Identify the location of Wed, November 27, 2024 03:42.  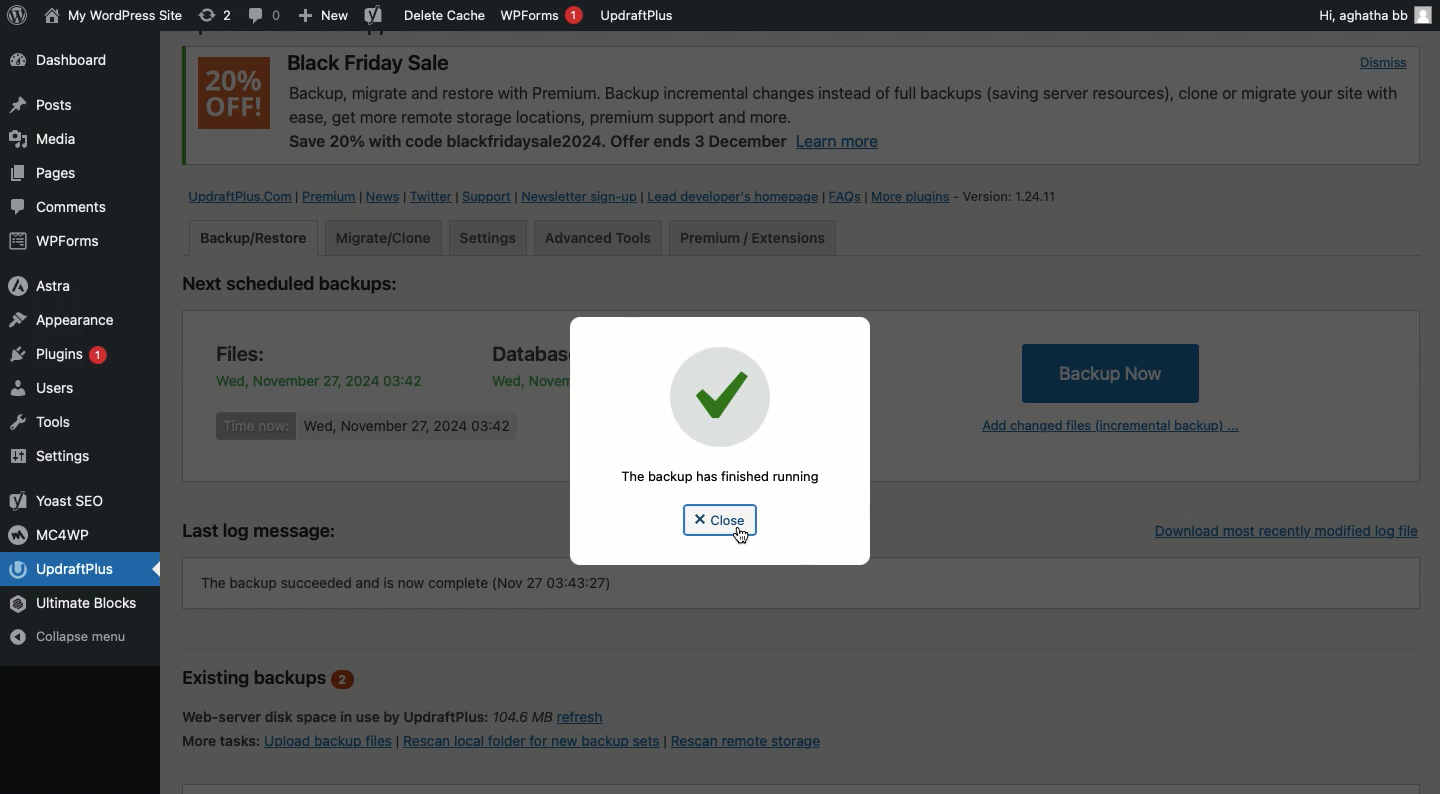
(408, 427).